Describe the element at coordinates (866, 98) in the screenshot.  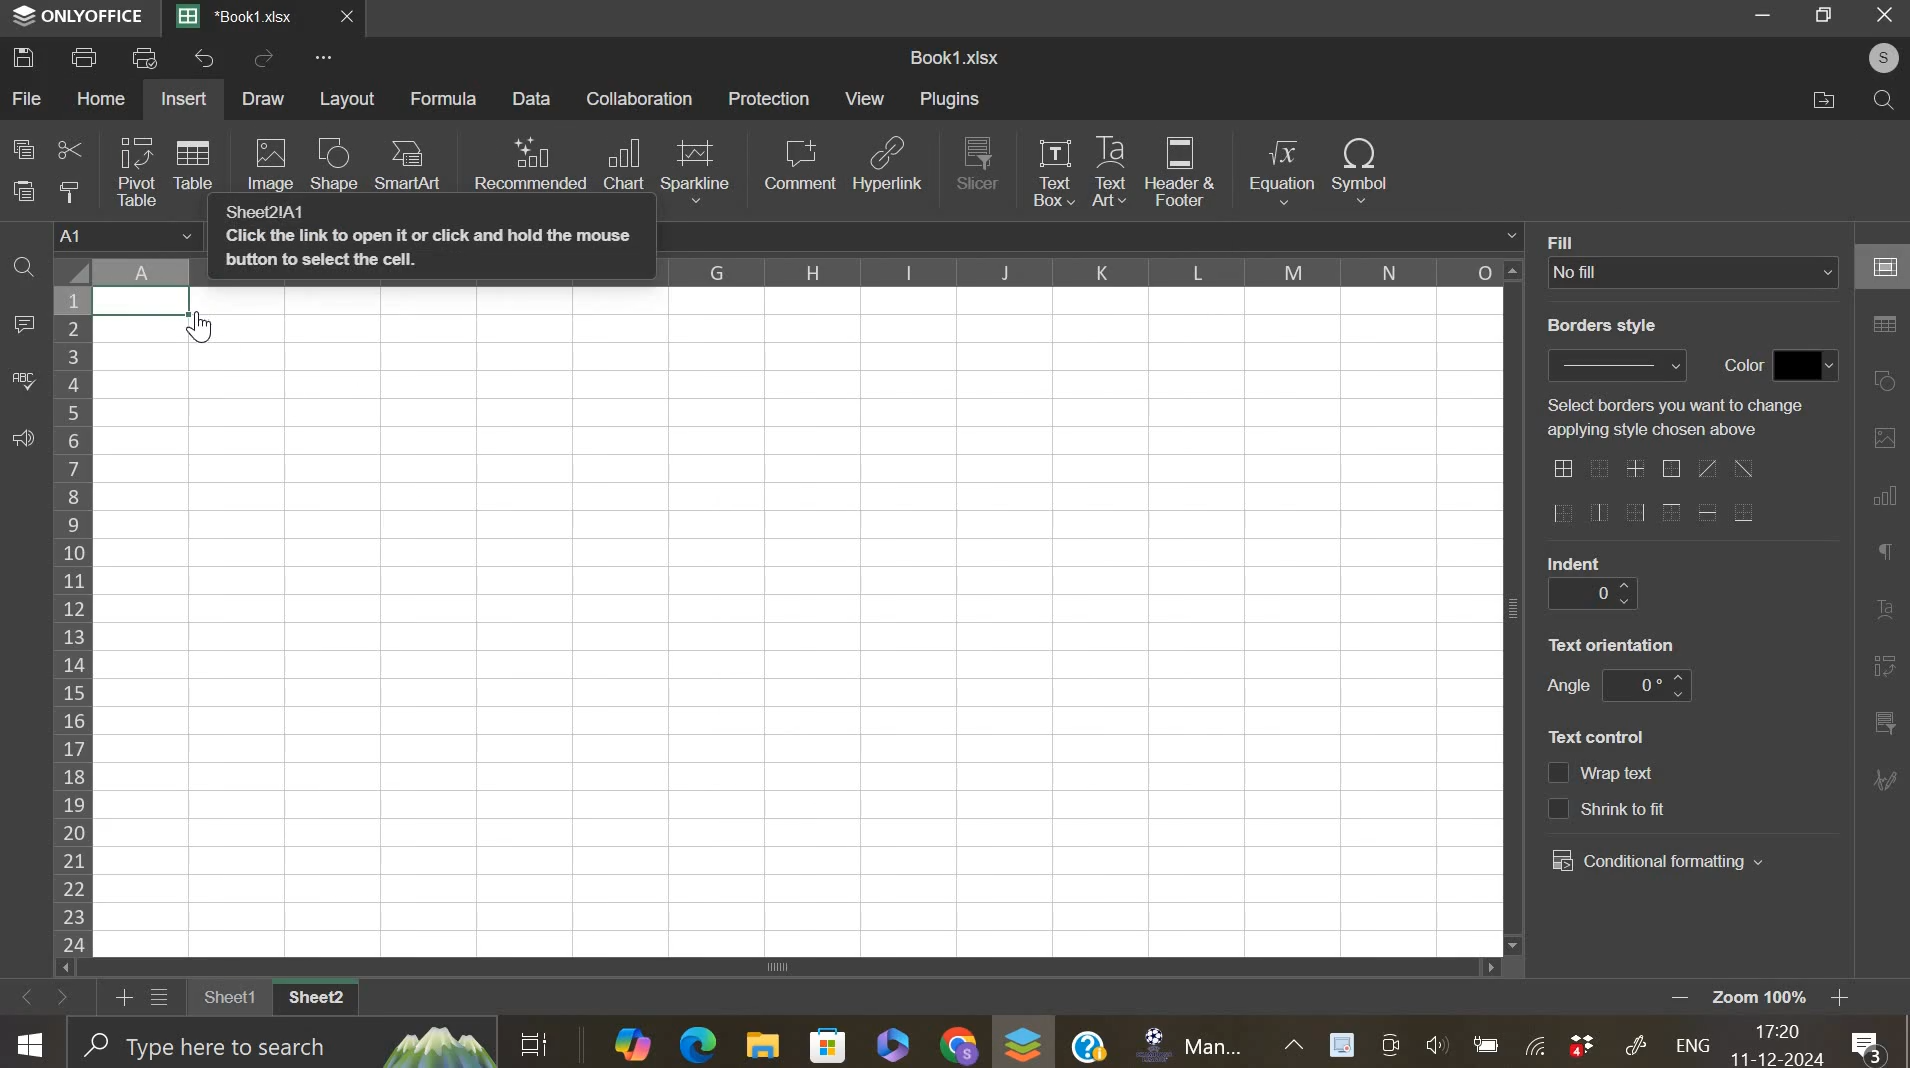
I see `view` at that location.